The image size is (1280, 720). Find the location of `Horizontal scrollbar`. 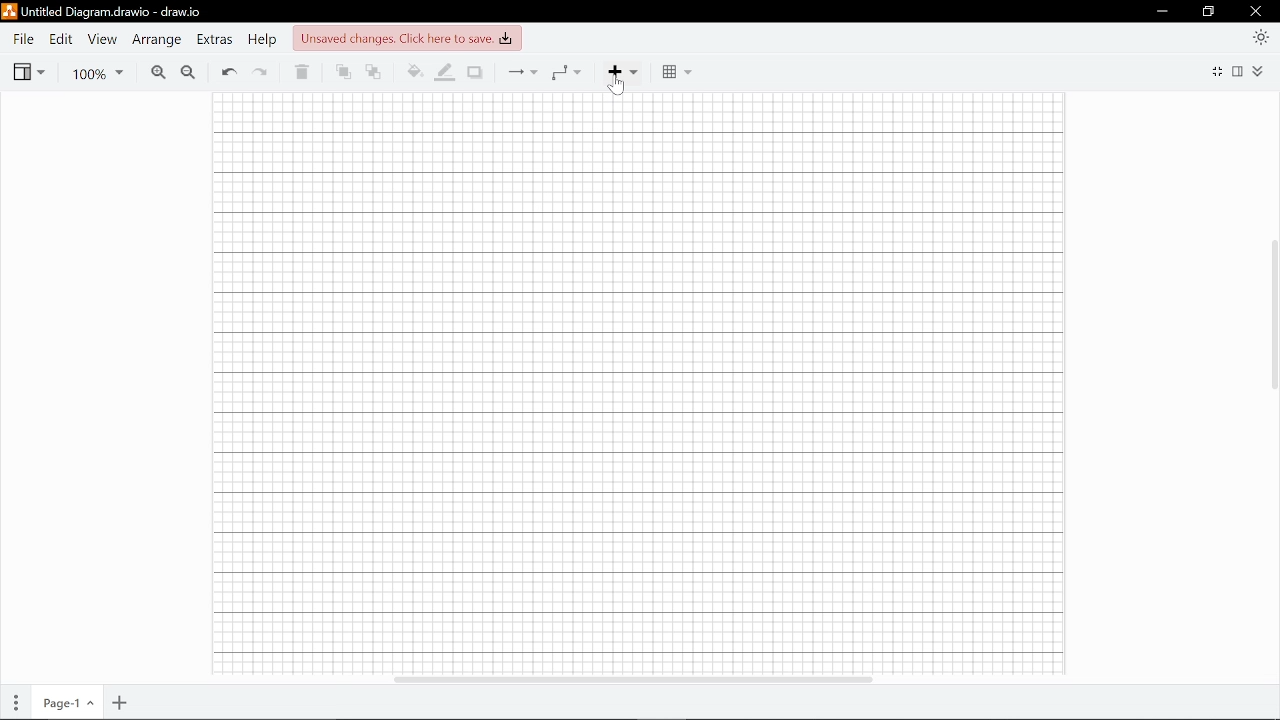

Horizontal scrollbar is located at coordinates (634, 679).